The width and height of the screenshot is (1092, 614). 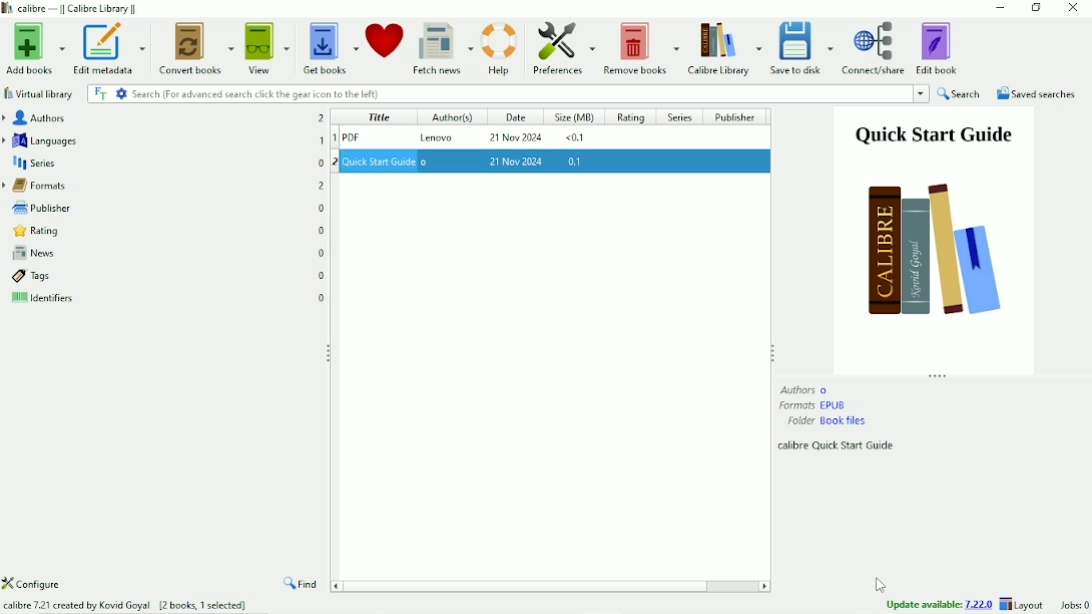 I want to click on Virtual library, so click(x=40, y=94).